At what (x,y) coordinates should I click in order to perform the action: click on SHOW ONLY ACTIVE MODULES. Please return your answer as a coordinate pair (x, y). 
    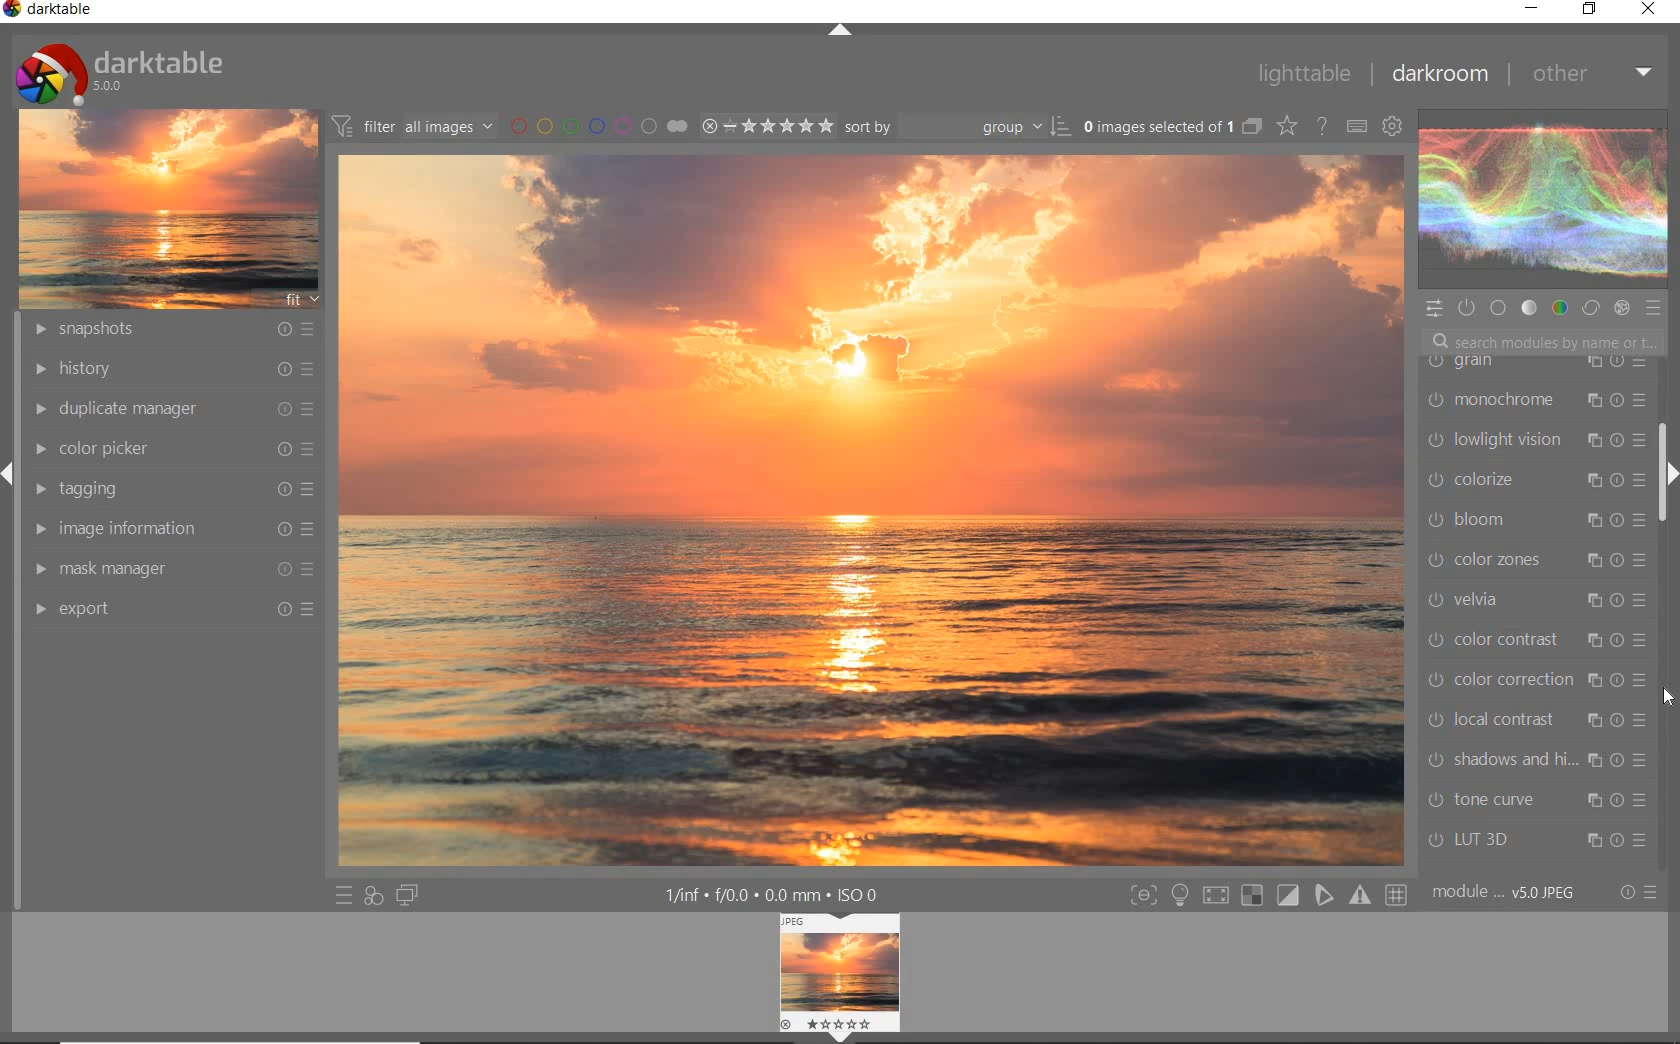
    Looking at the image, I should click on (1466, 307).